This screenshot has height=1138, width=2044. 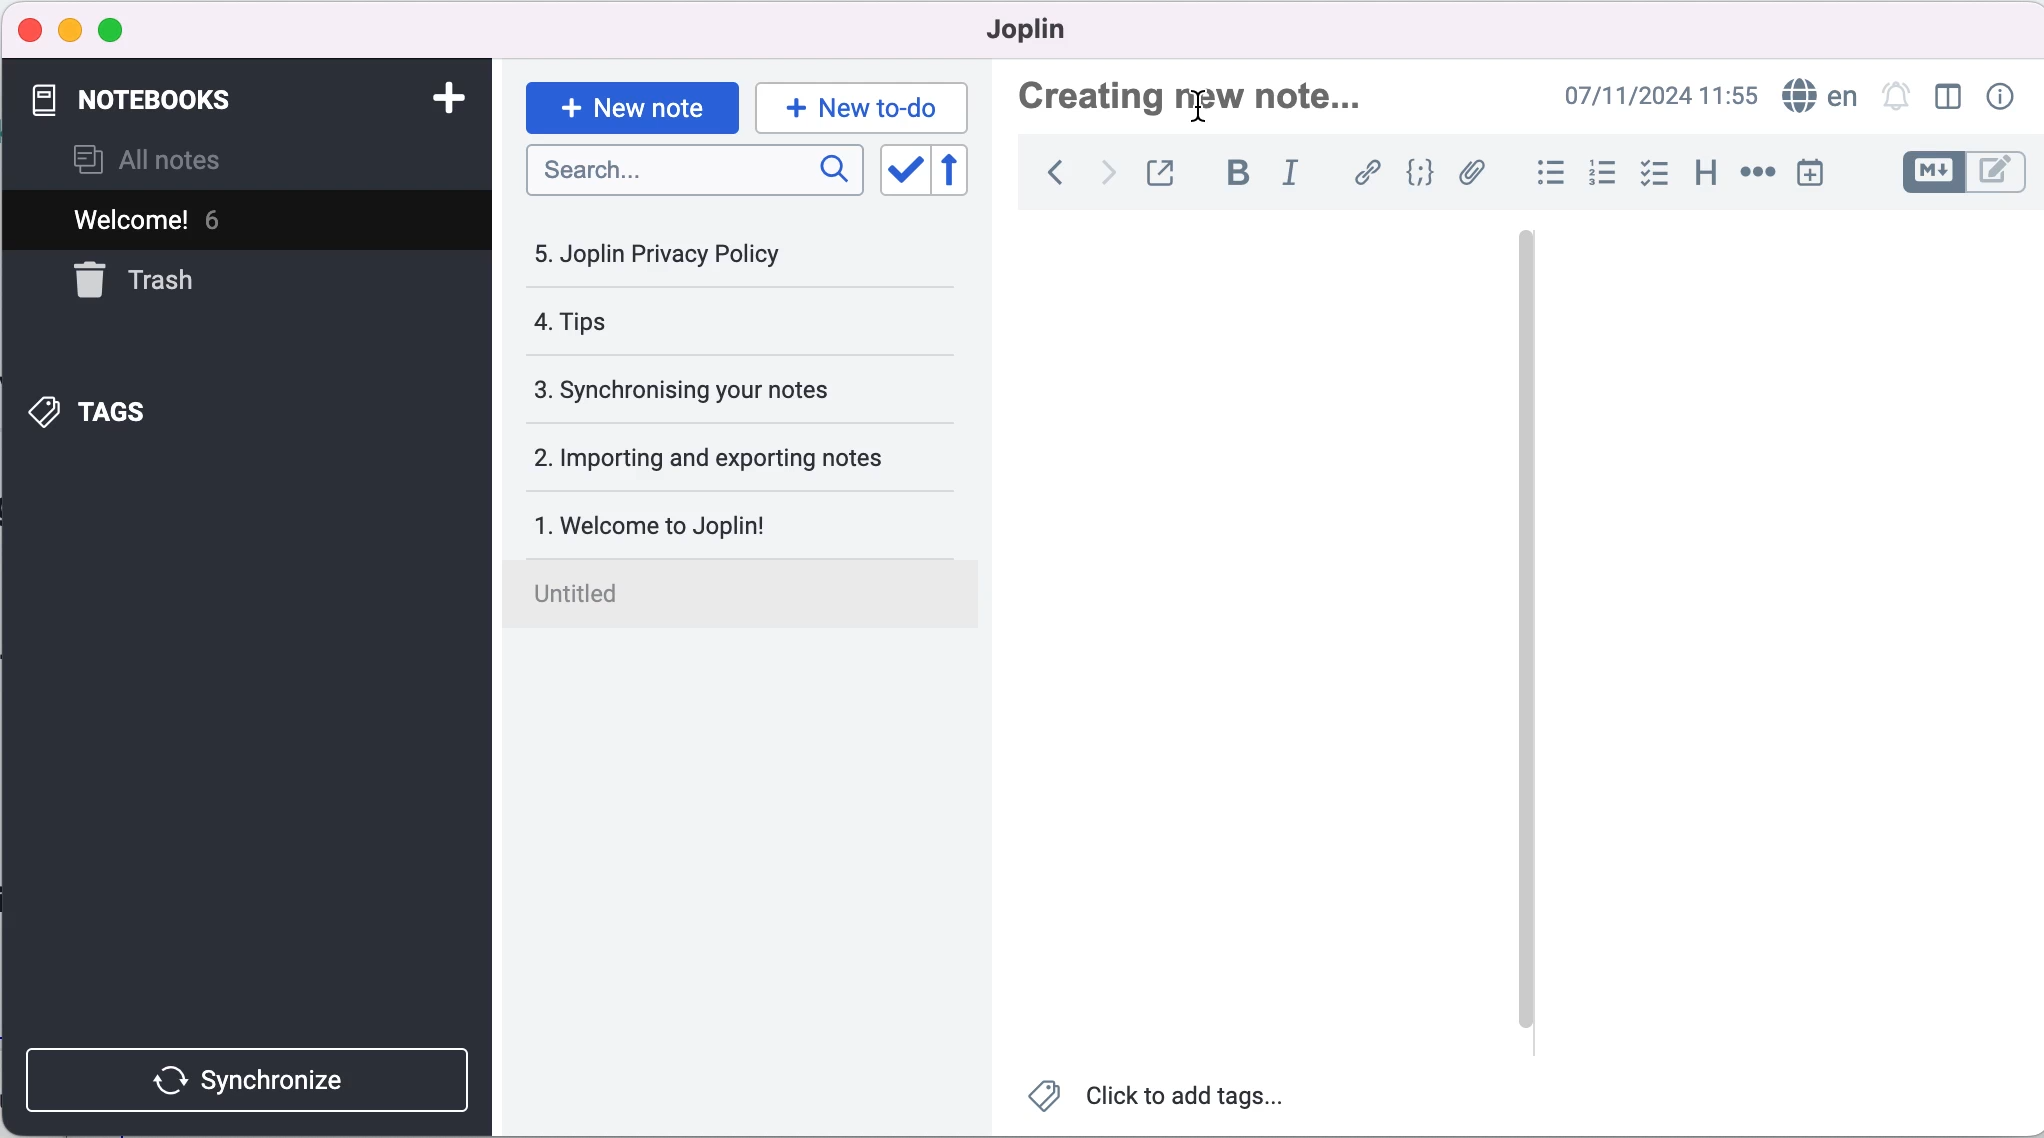 I want to click on click to add tags, so click(x=1166, y=1100).